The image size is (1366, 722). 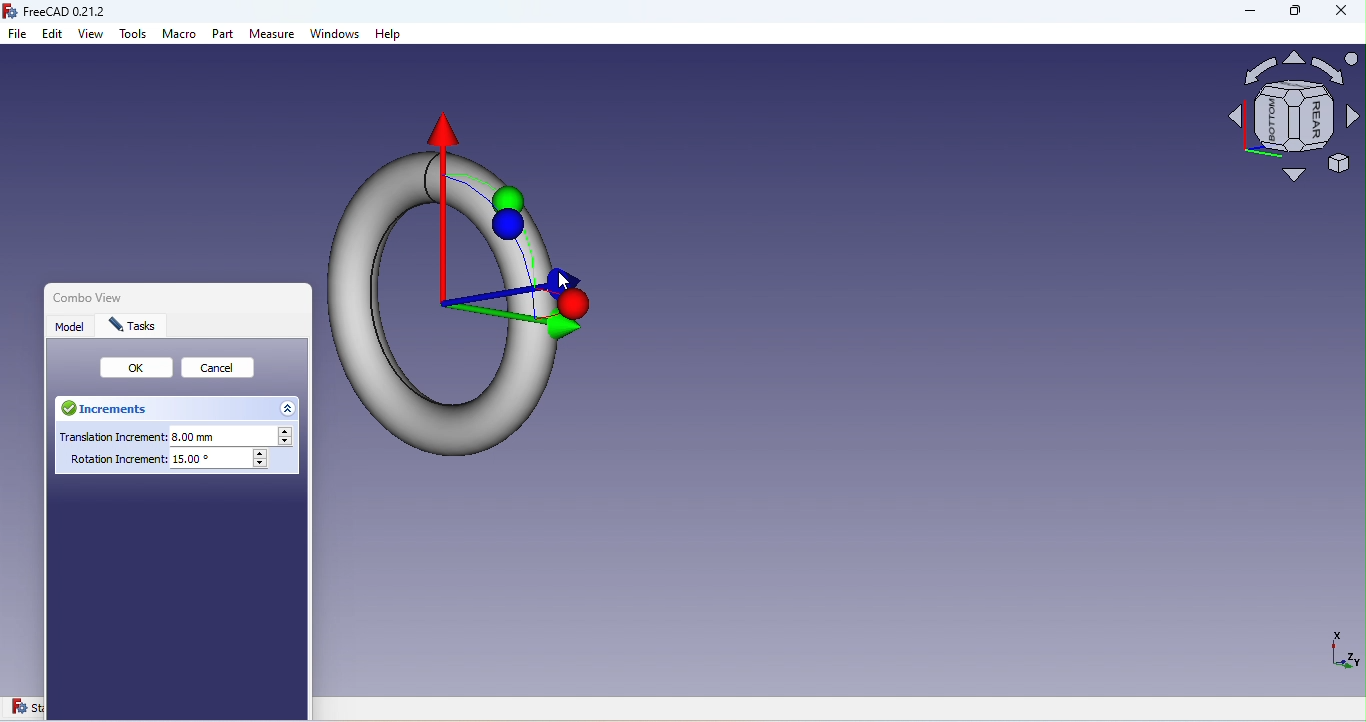 I want to click on Windows, so click(x=336, y=36).